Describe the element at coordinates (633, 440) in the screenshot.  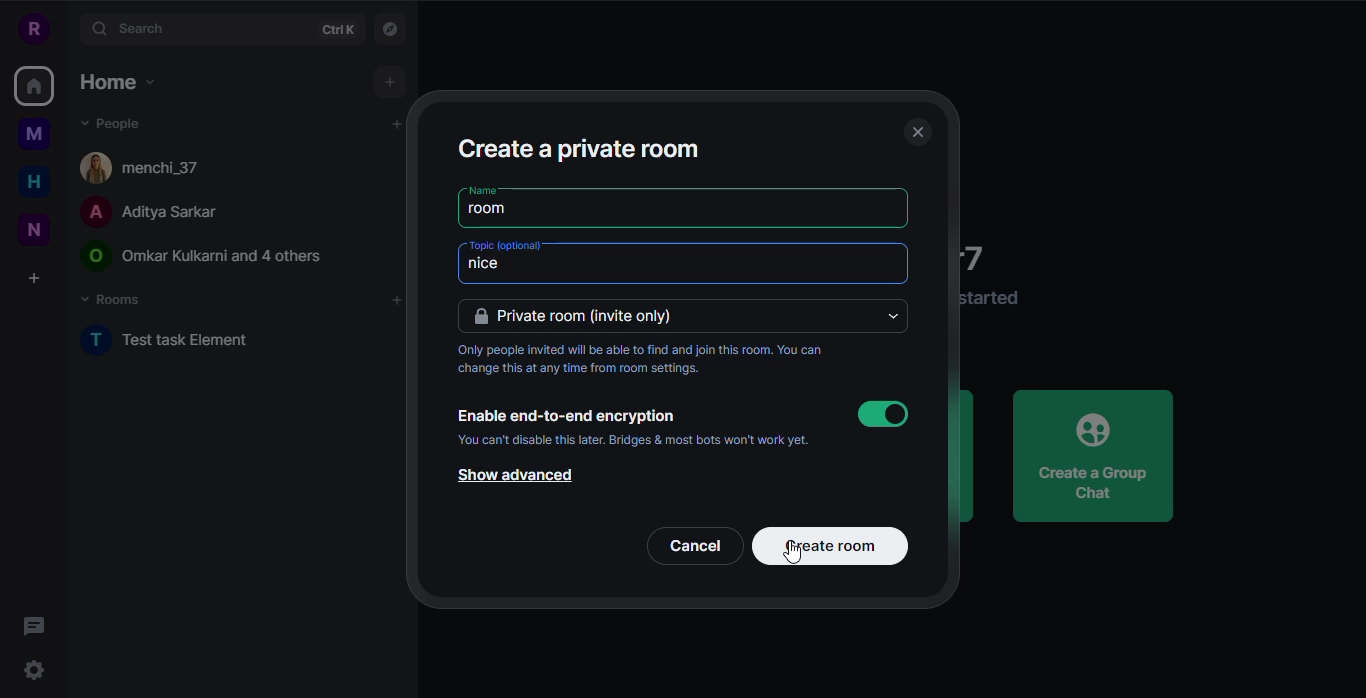
I see `info` at that location.